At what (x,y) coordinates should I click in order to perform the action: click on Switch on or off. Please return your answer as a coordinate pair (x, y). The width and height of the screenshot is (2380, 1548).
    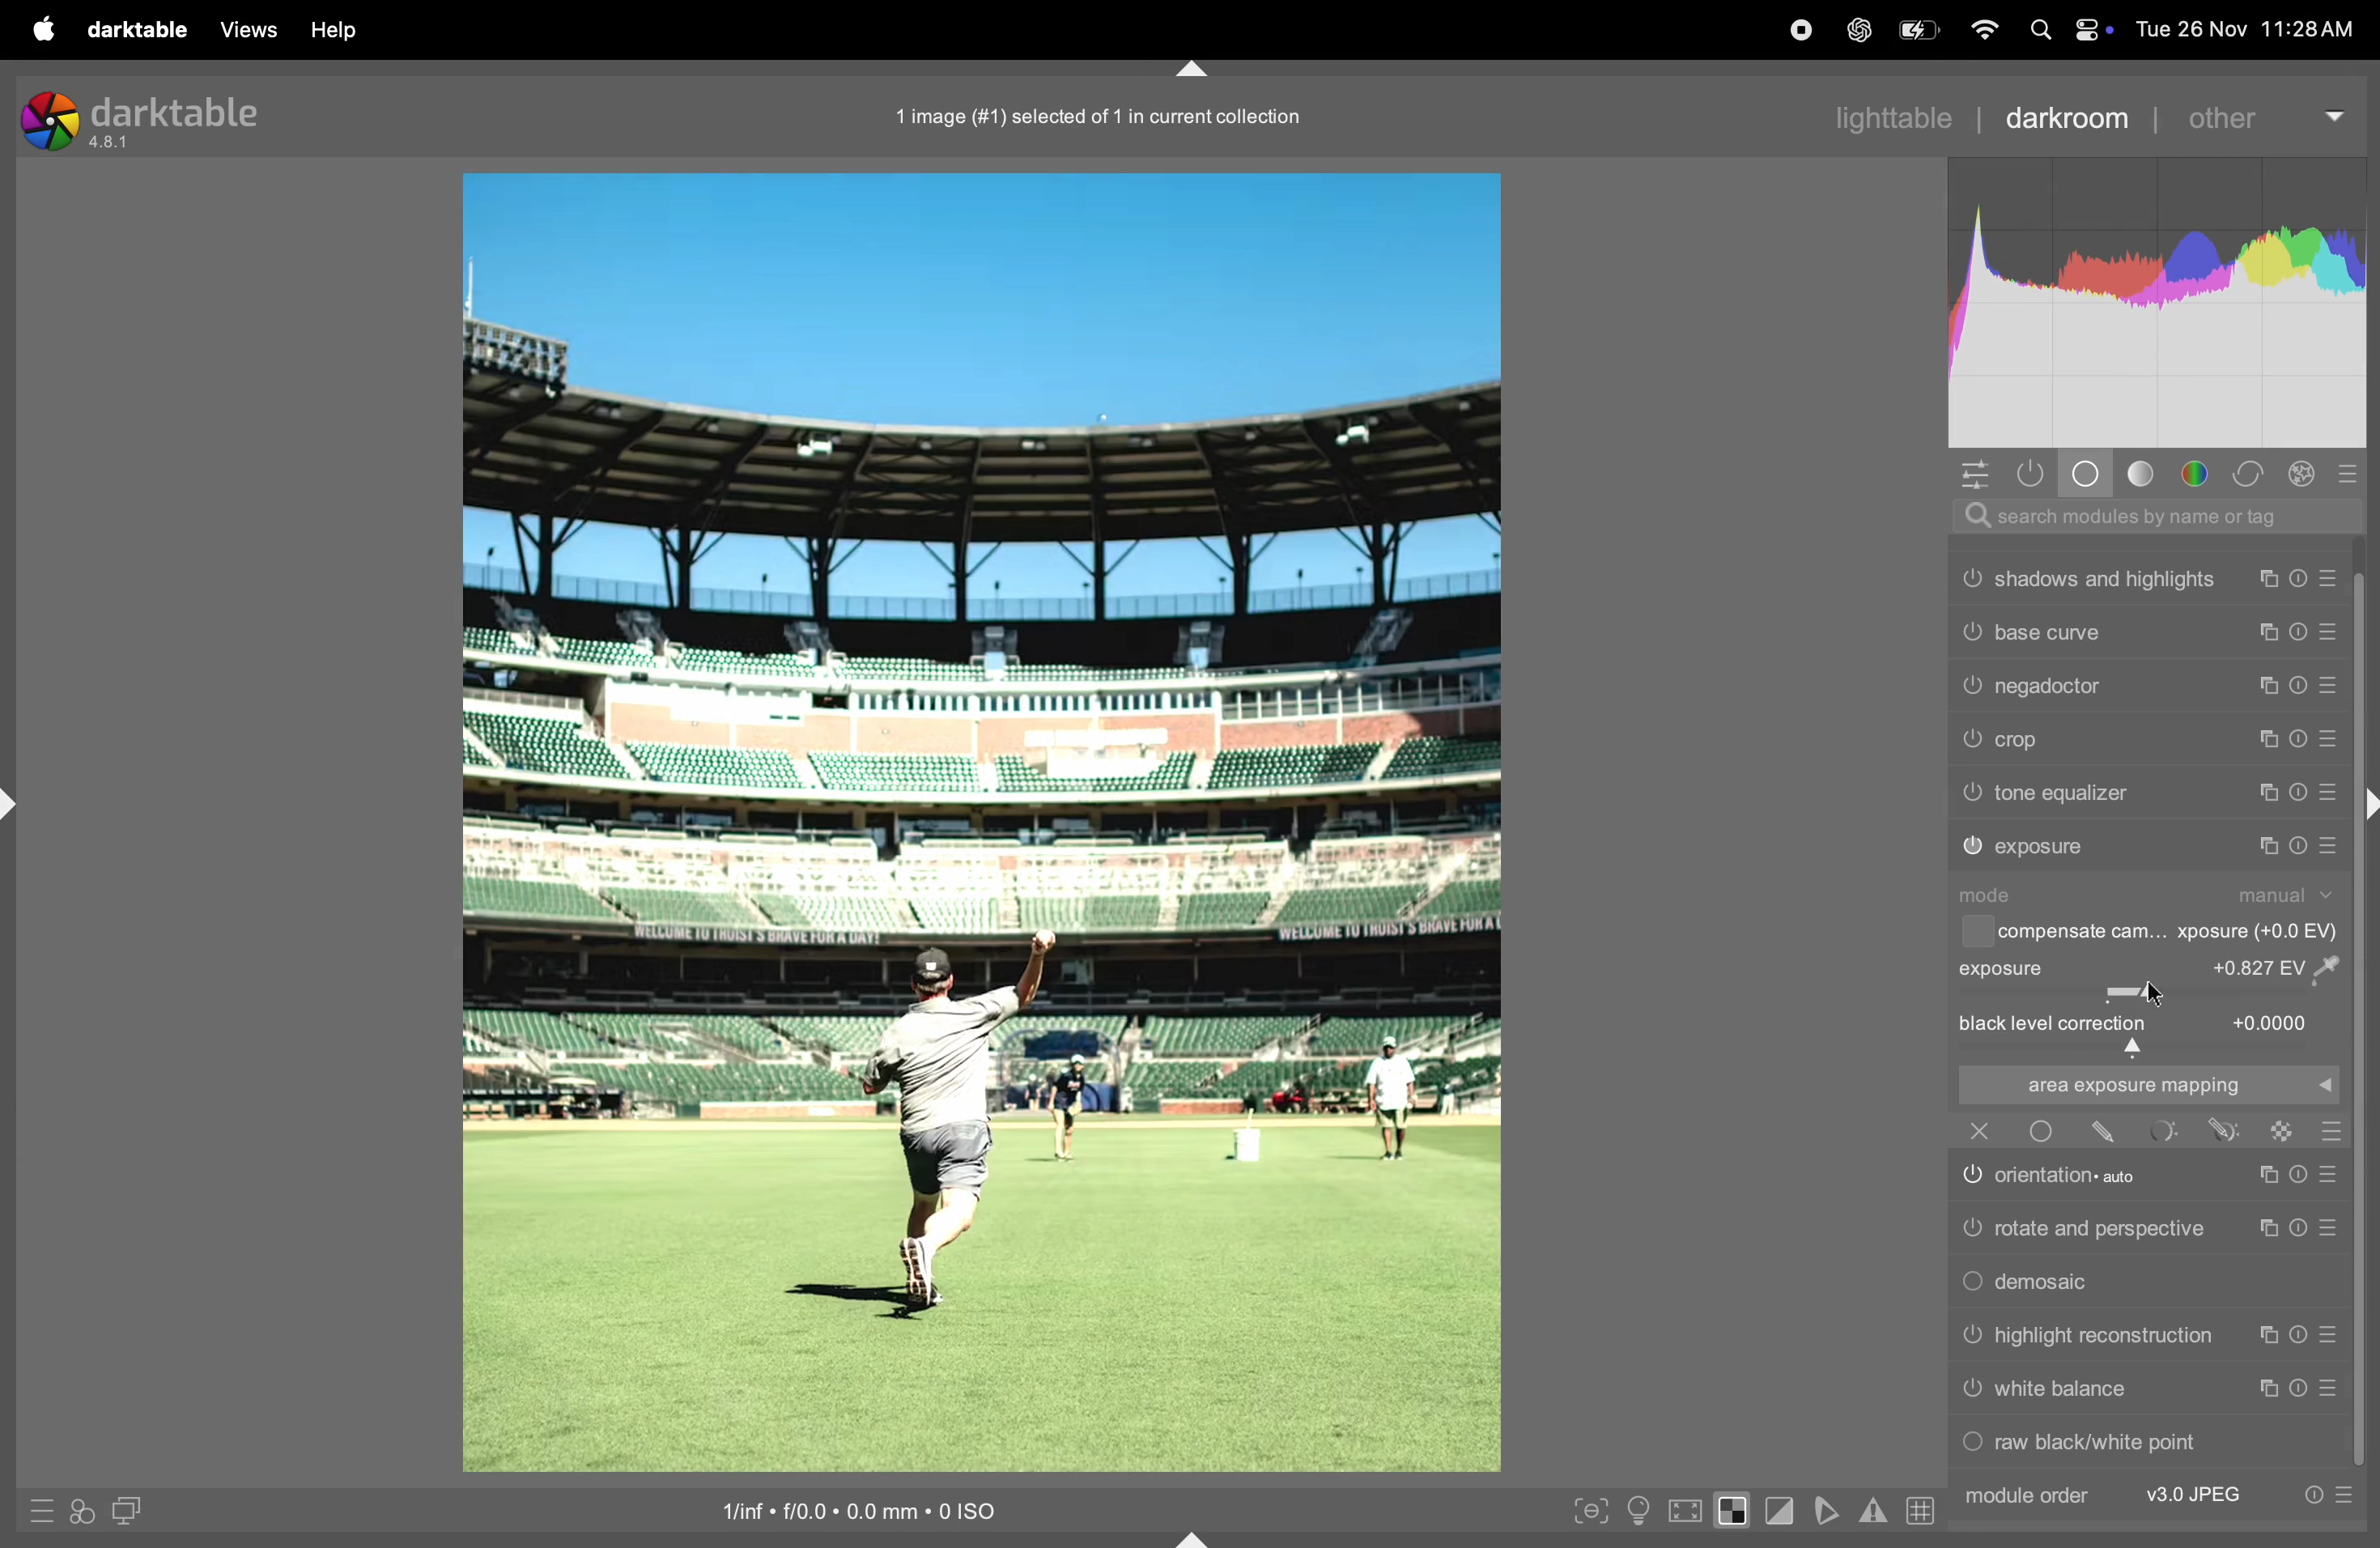
    Looking at the image, I should click on (1971, 630).